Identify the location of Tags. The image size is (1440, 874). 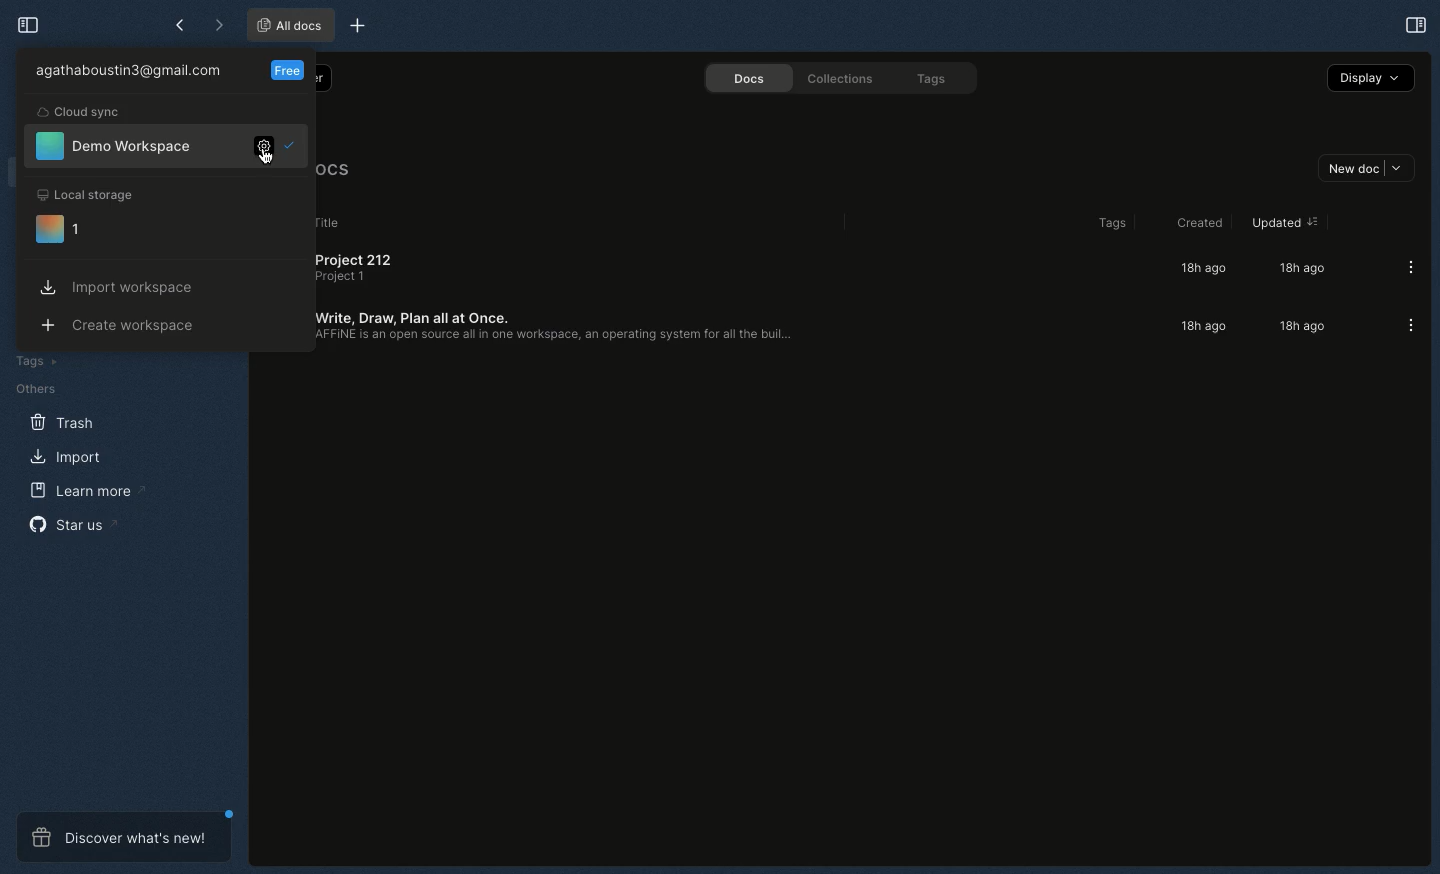
(33, 360).